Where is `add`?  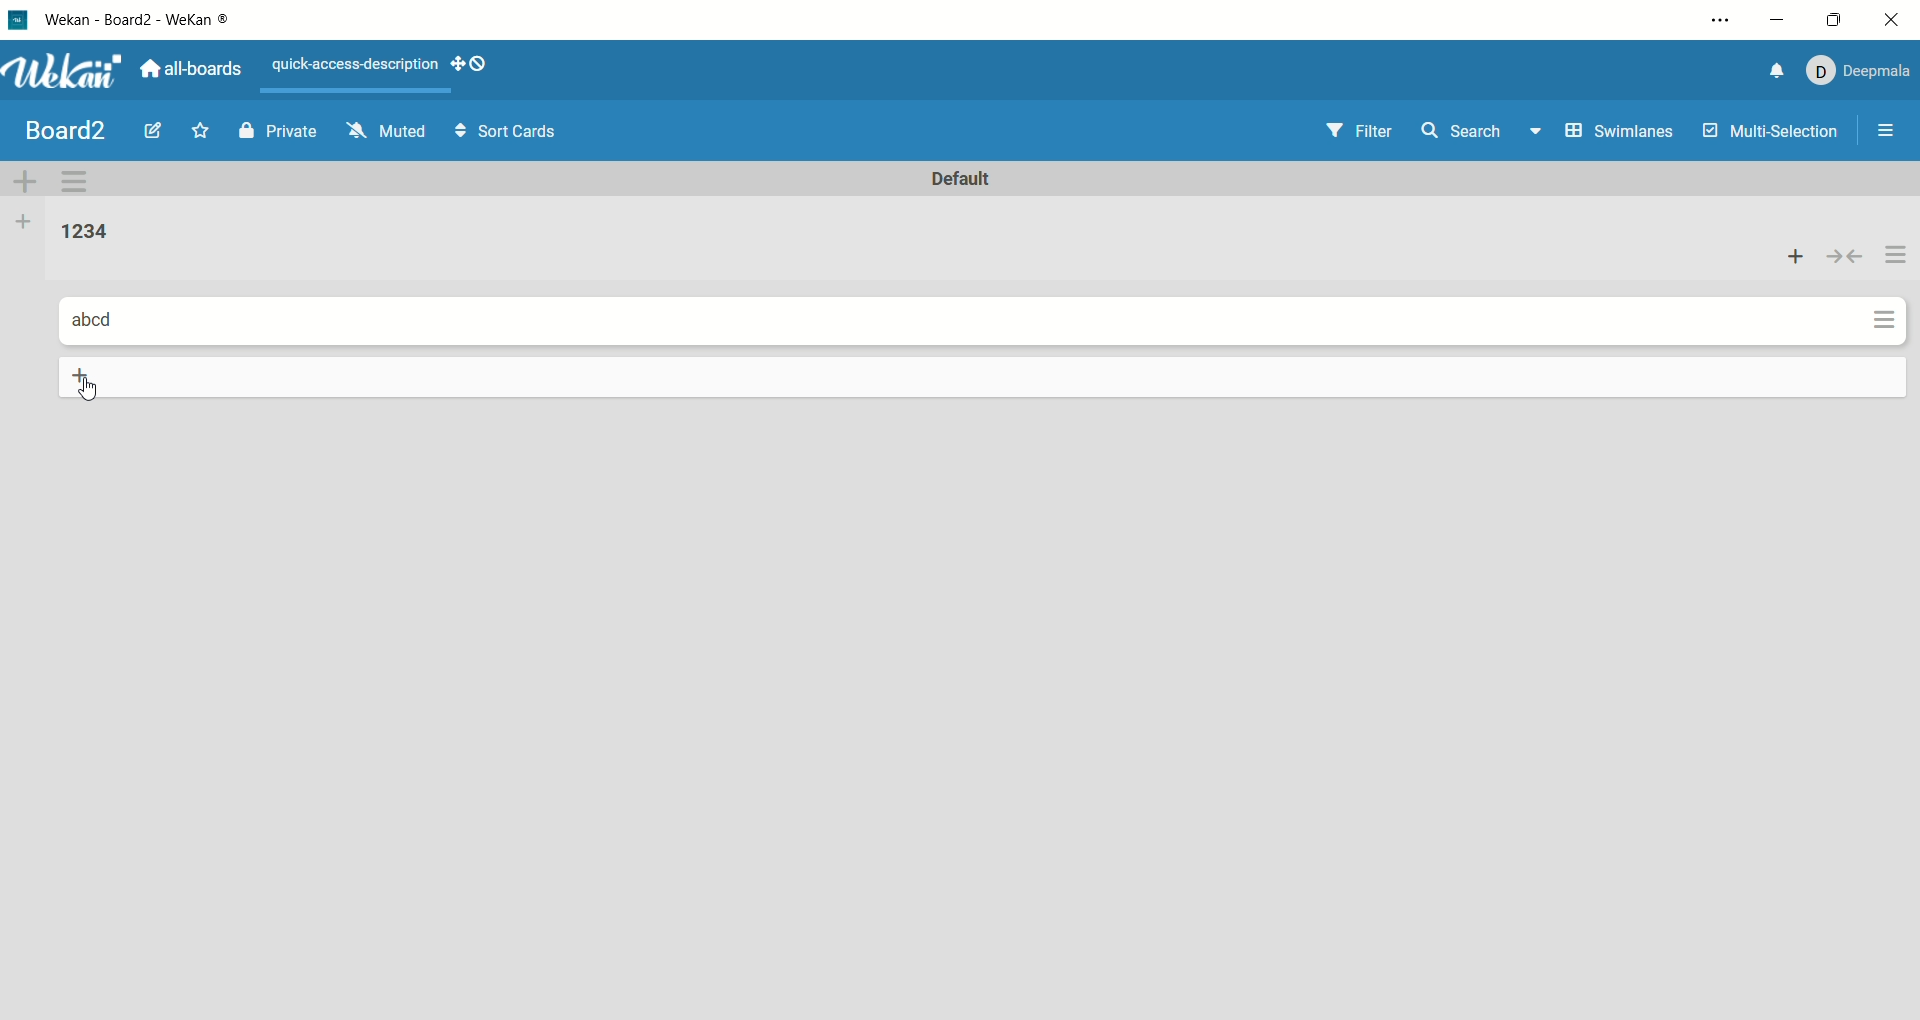 add is located at coordinates (1799, 256).